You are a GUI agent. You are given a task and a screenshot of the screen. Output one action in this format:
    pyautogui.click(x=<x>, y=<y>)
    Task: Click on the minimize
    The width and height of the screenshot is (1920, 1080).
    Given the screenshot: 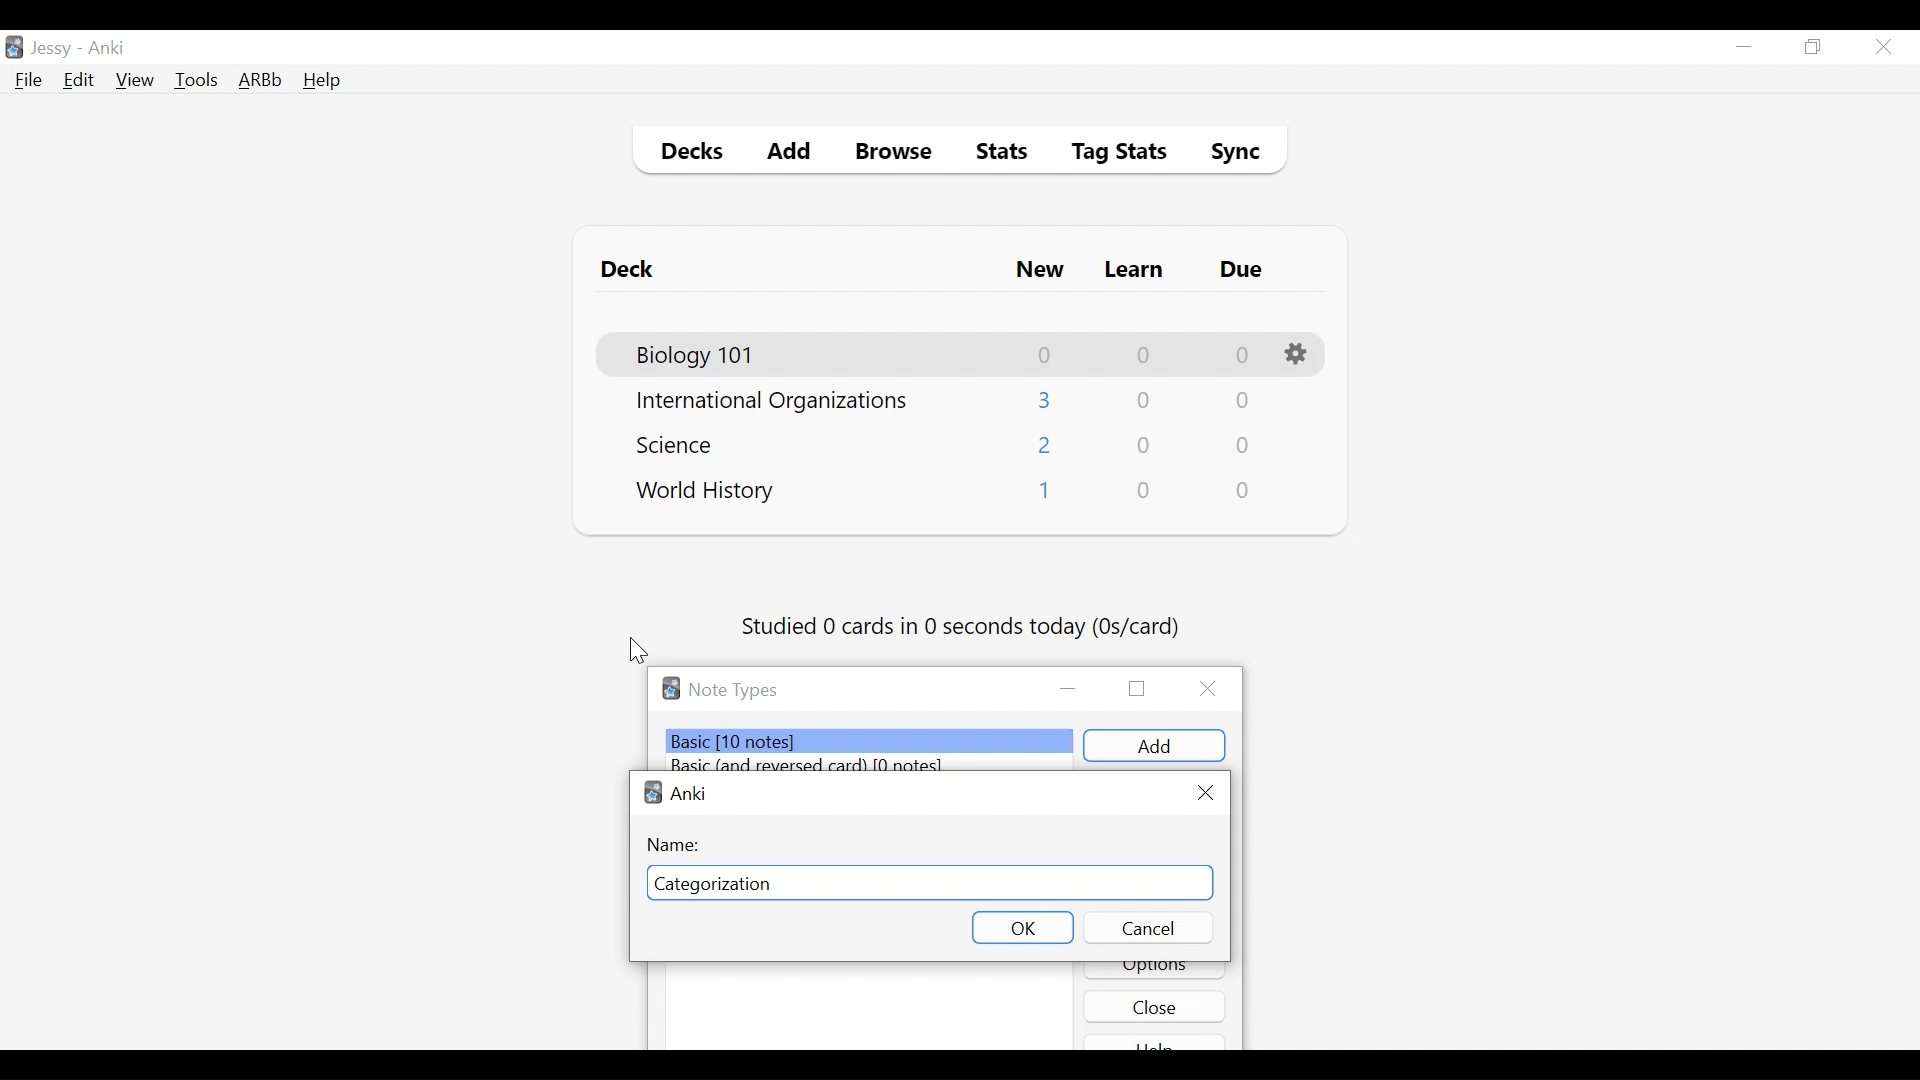 What is the action you would take?
    pyautogui.click(x=1070, y=690)
    